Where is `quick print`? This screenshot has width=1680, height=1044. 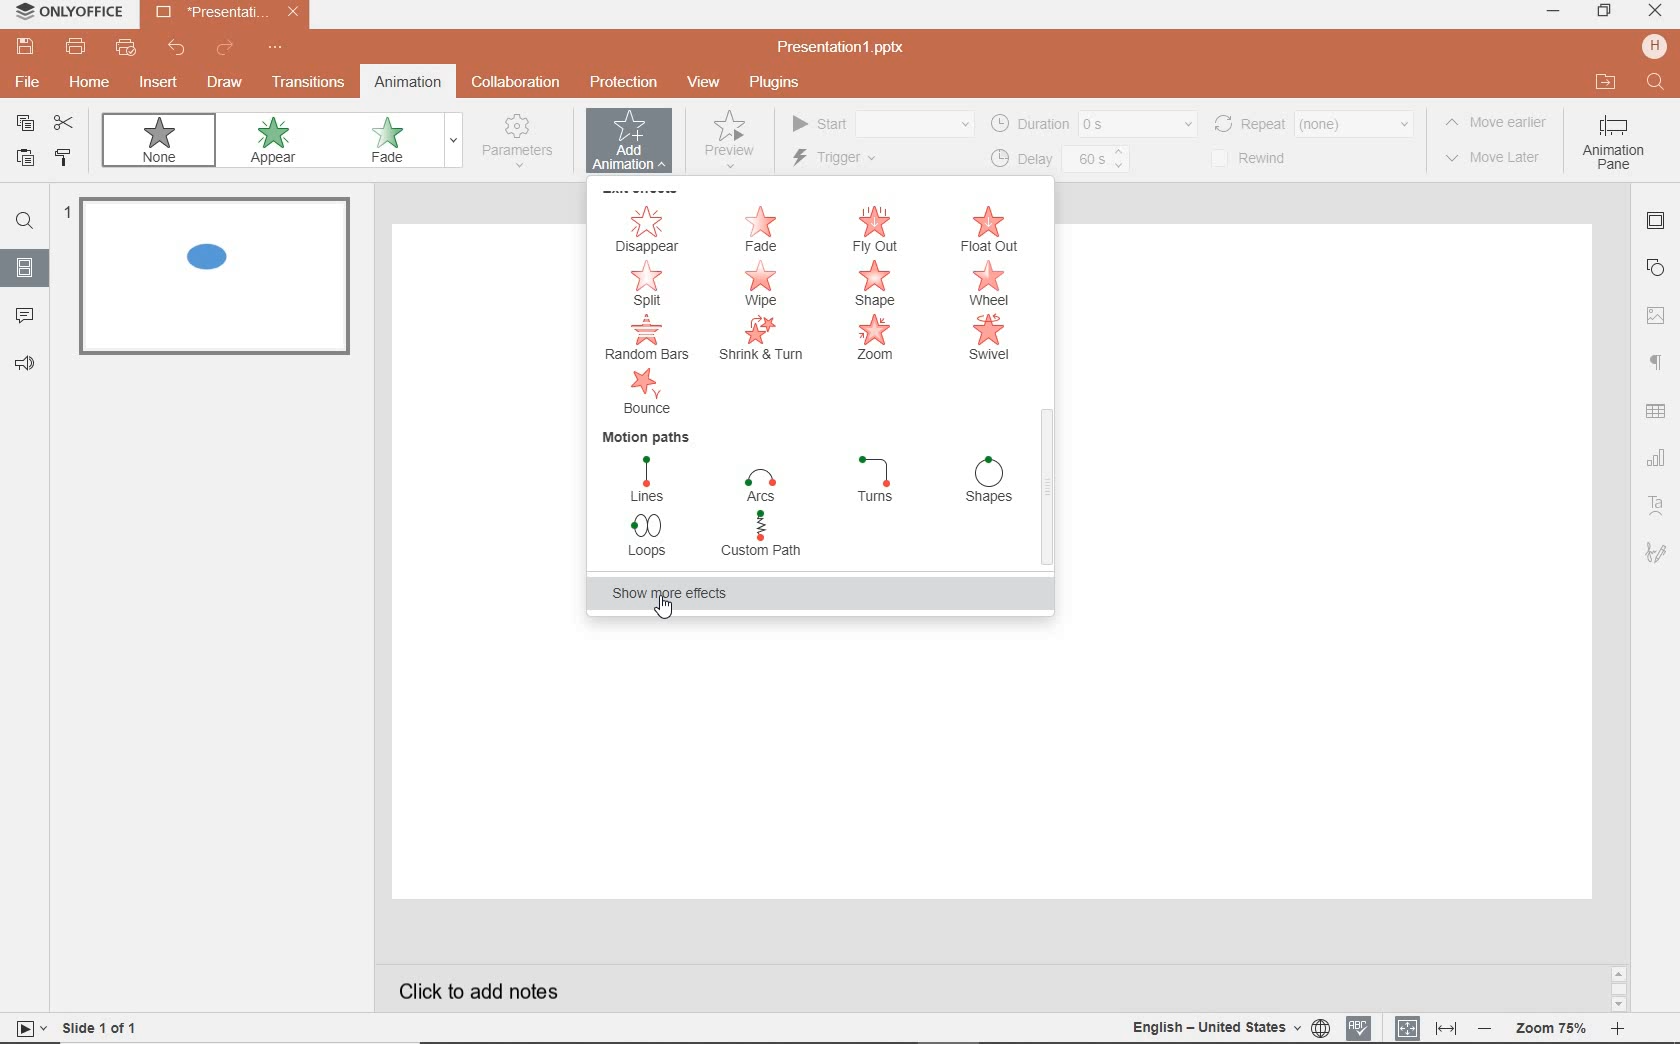
quick print is located at coordinates (128, 50).